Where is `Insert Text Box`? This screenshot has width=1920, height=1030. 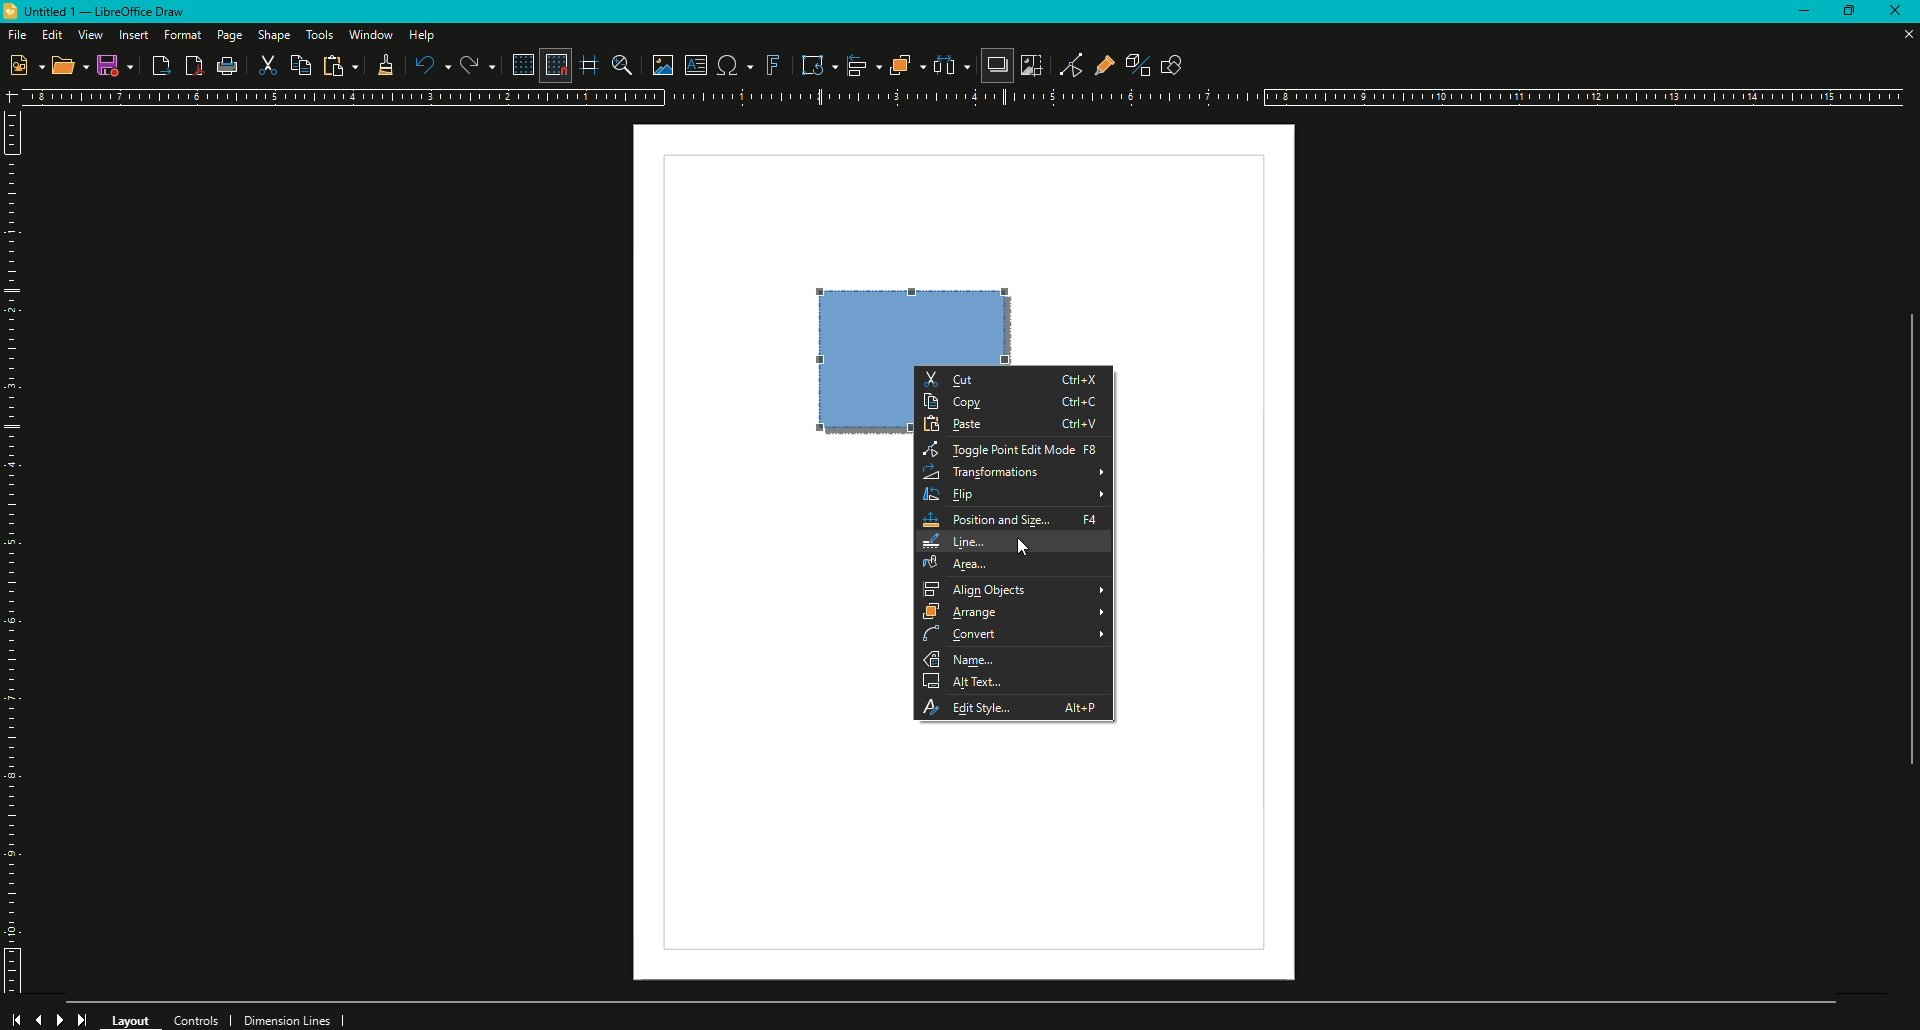
Insert Text Box is located at coordinates (693, 65).